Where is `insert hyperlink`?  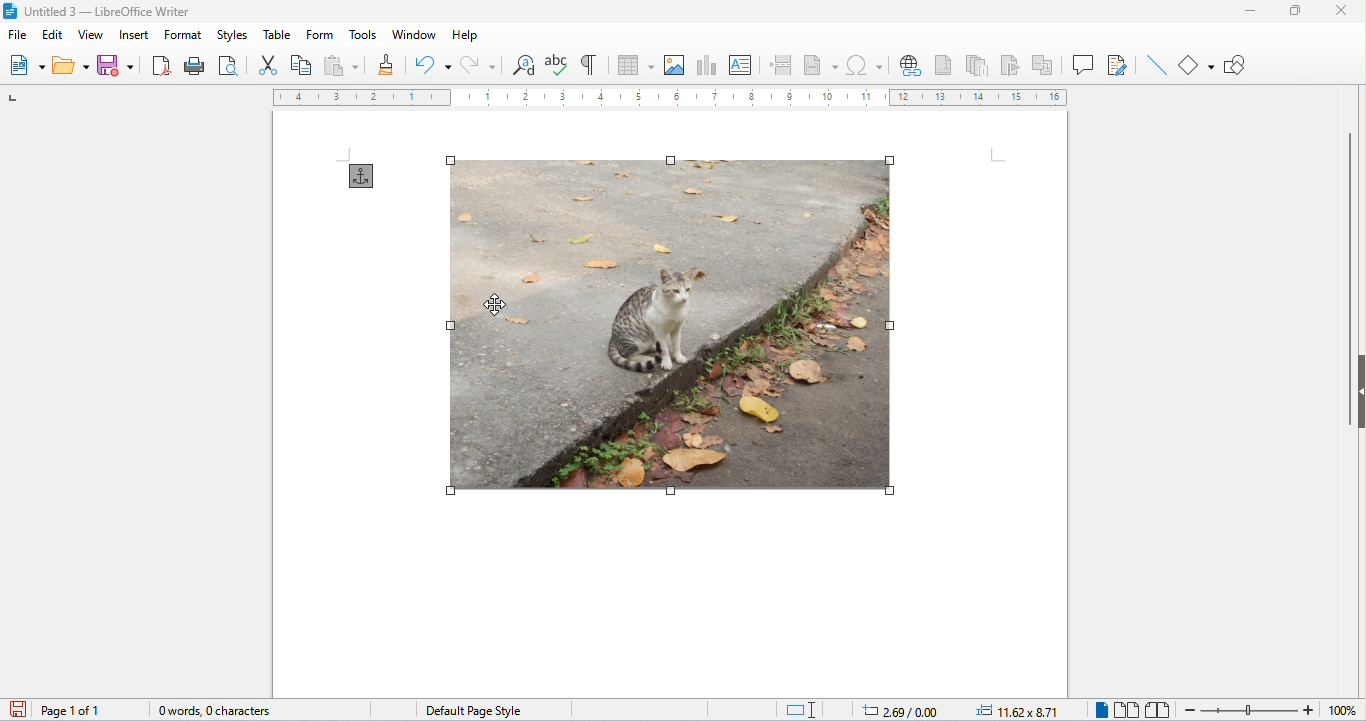
insert hyperlink is located at coordinates (912, 67).